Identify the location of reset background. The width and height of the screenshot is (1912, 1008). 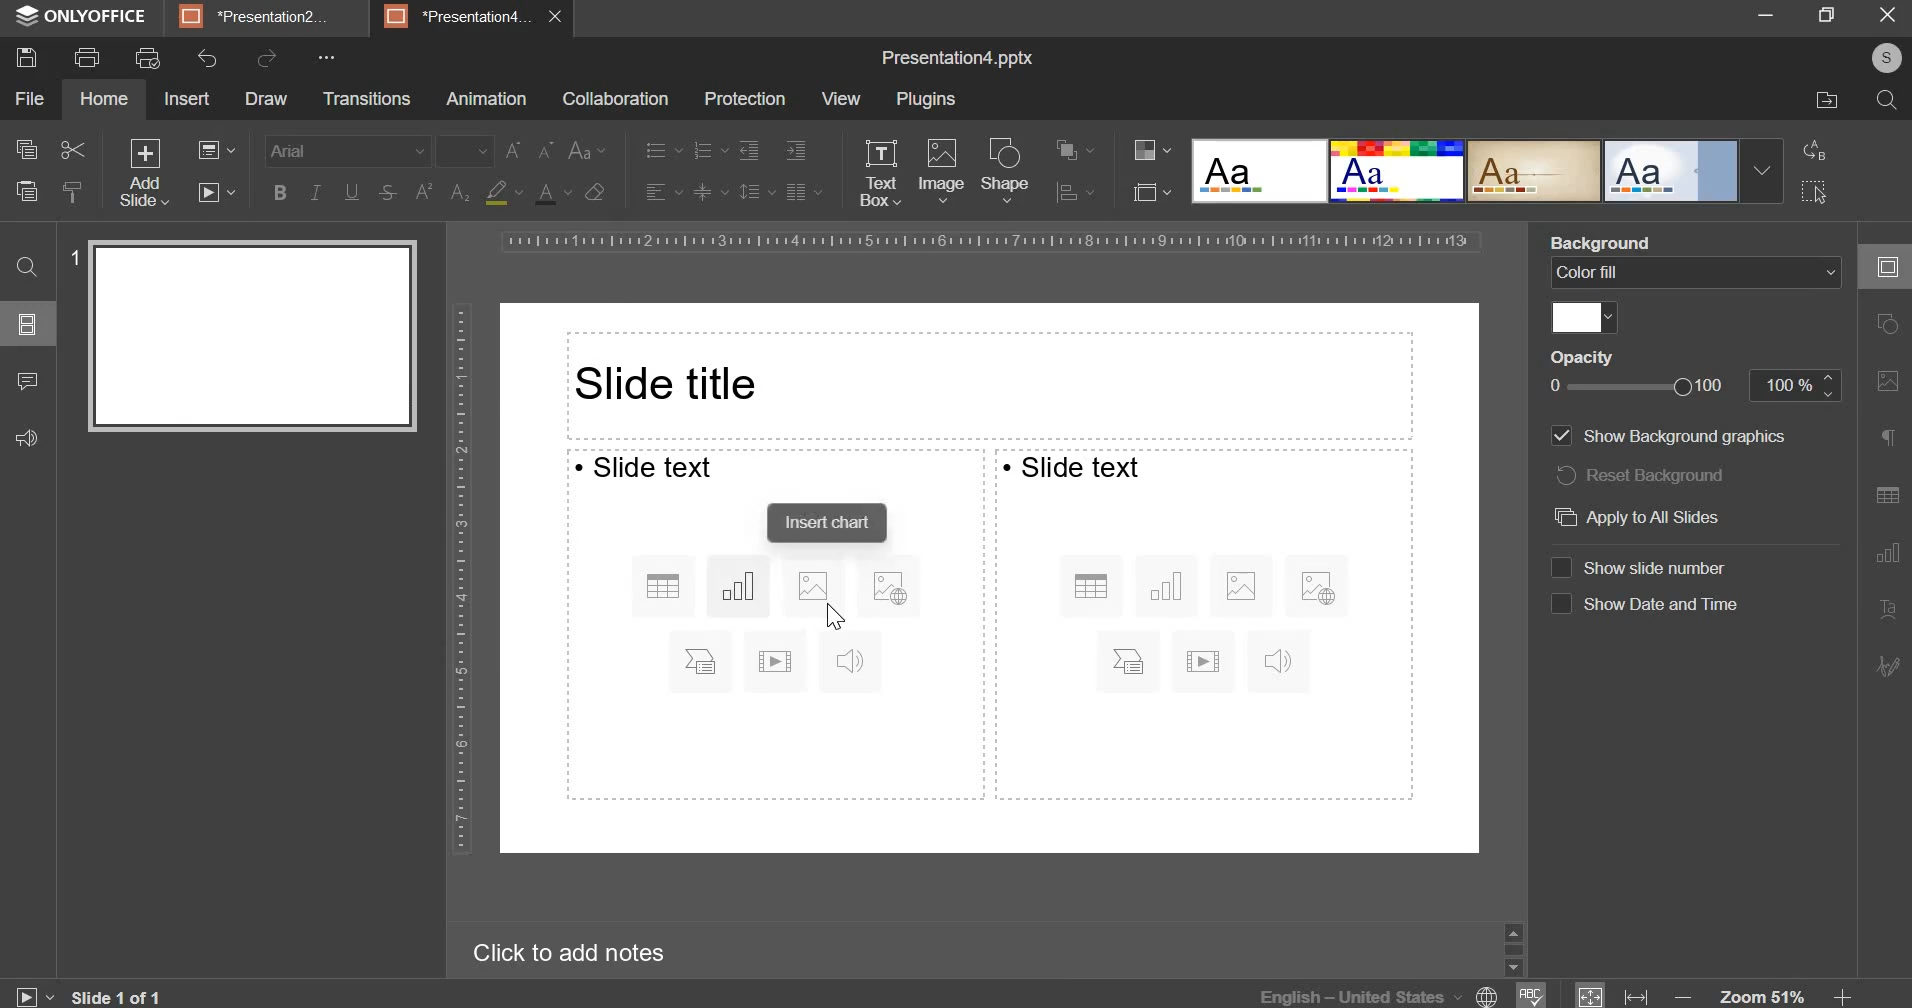
(1646, 475).